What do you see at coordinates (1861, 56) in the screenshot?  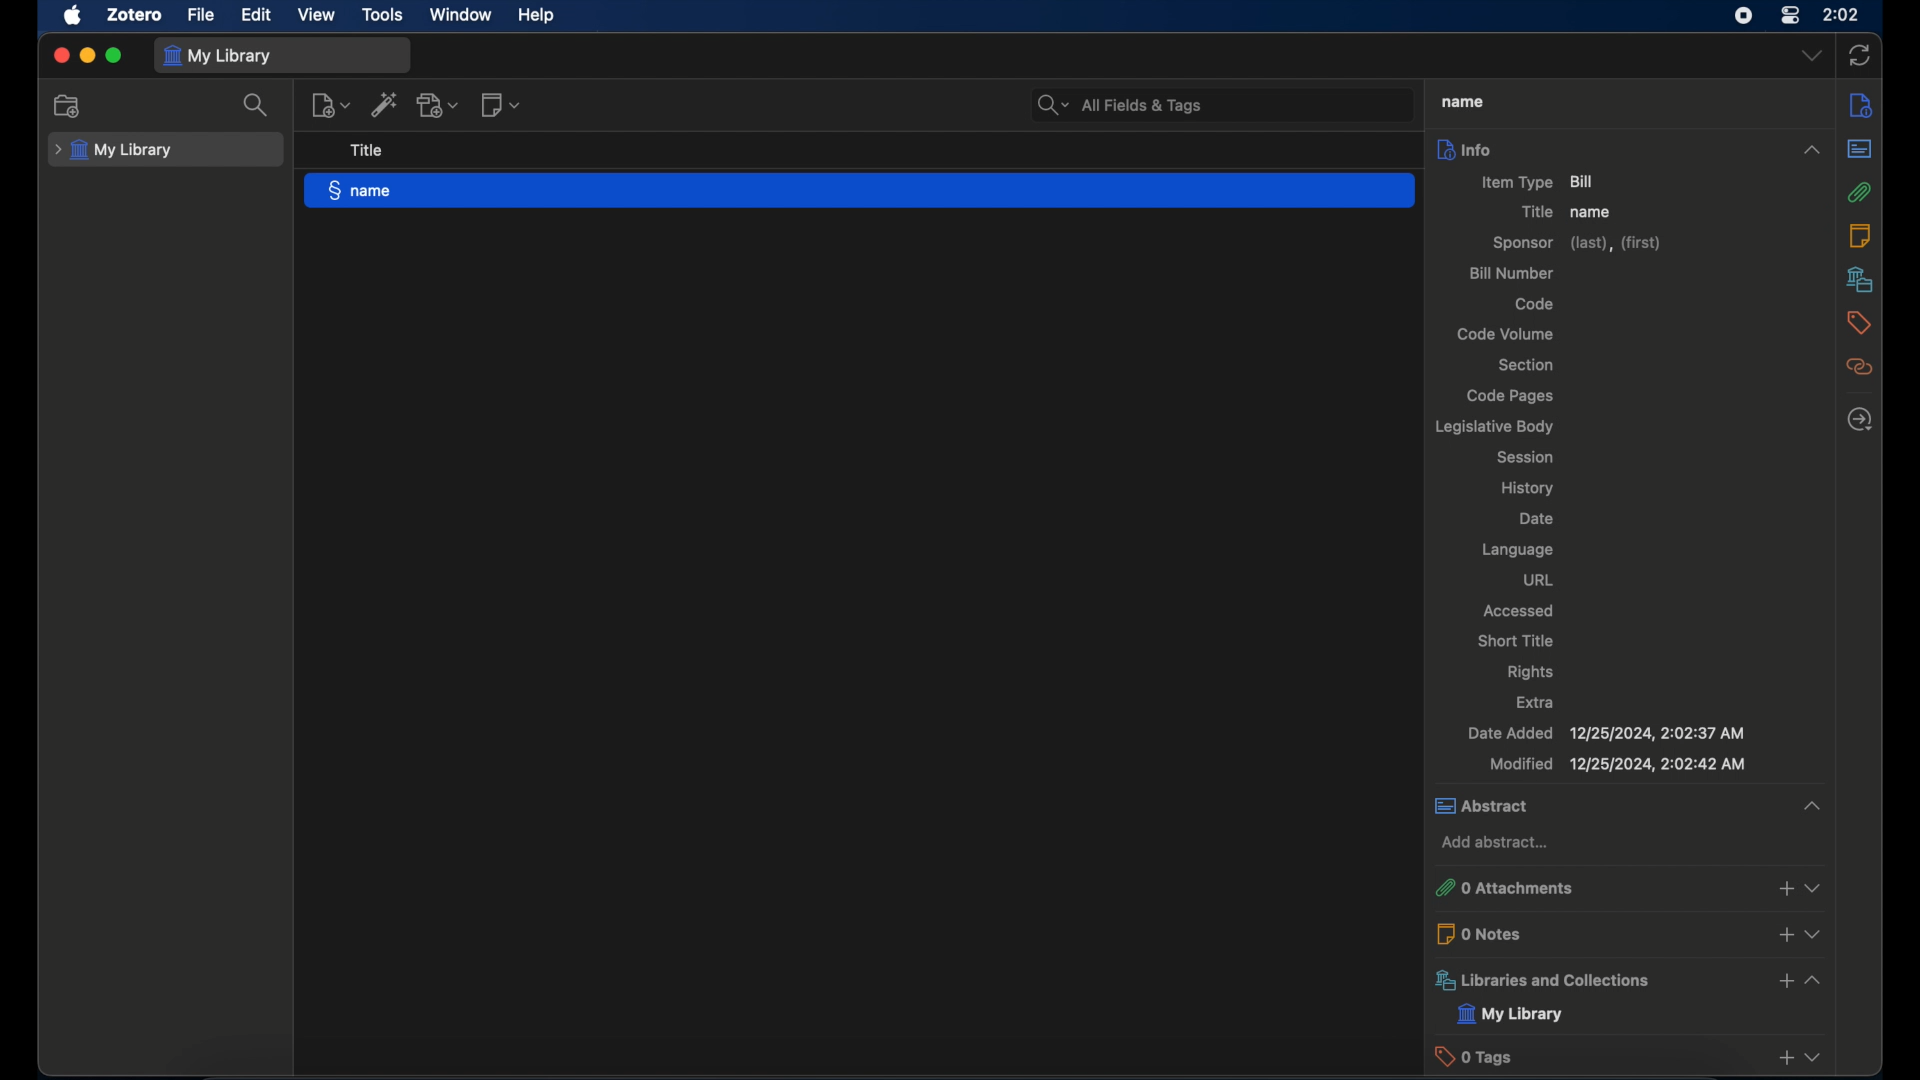 I see `sync` at bounding box center [1861, 56].